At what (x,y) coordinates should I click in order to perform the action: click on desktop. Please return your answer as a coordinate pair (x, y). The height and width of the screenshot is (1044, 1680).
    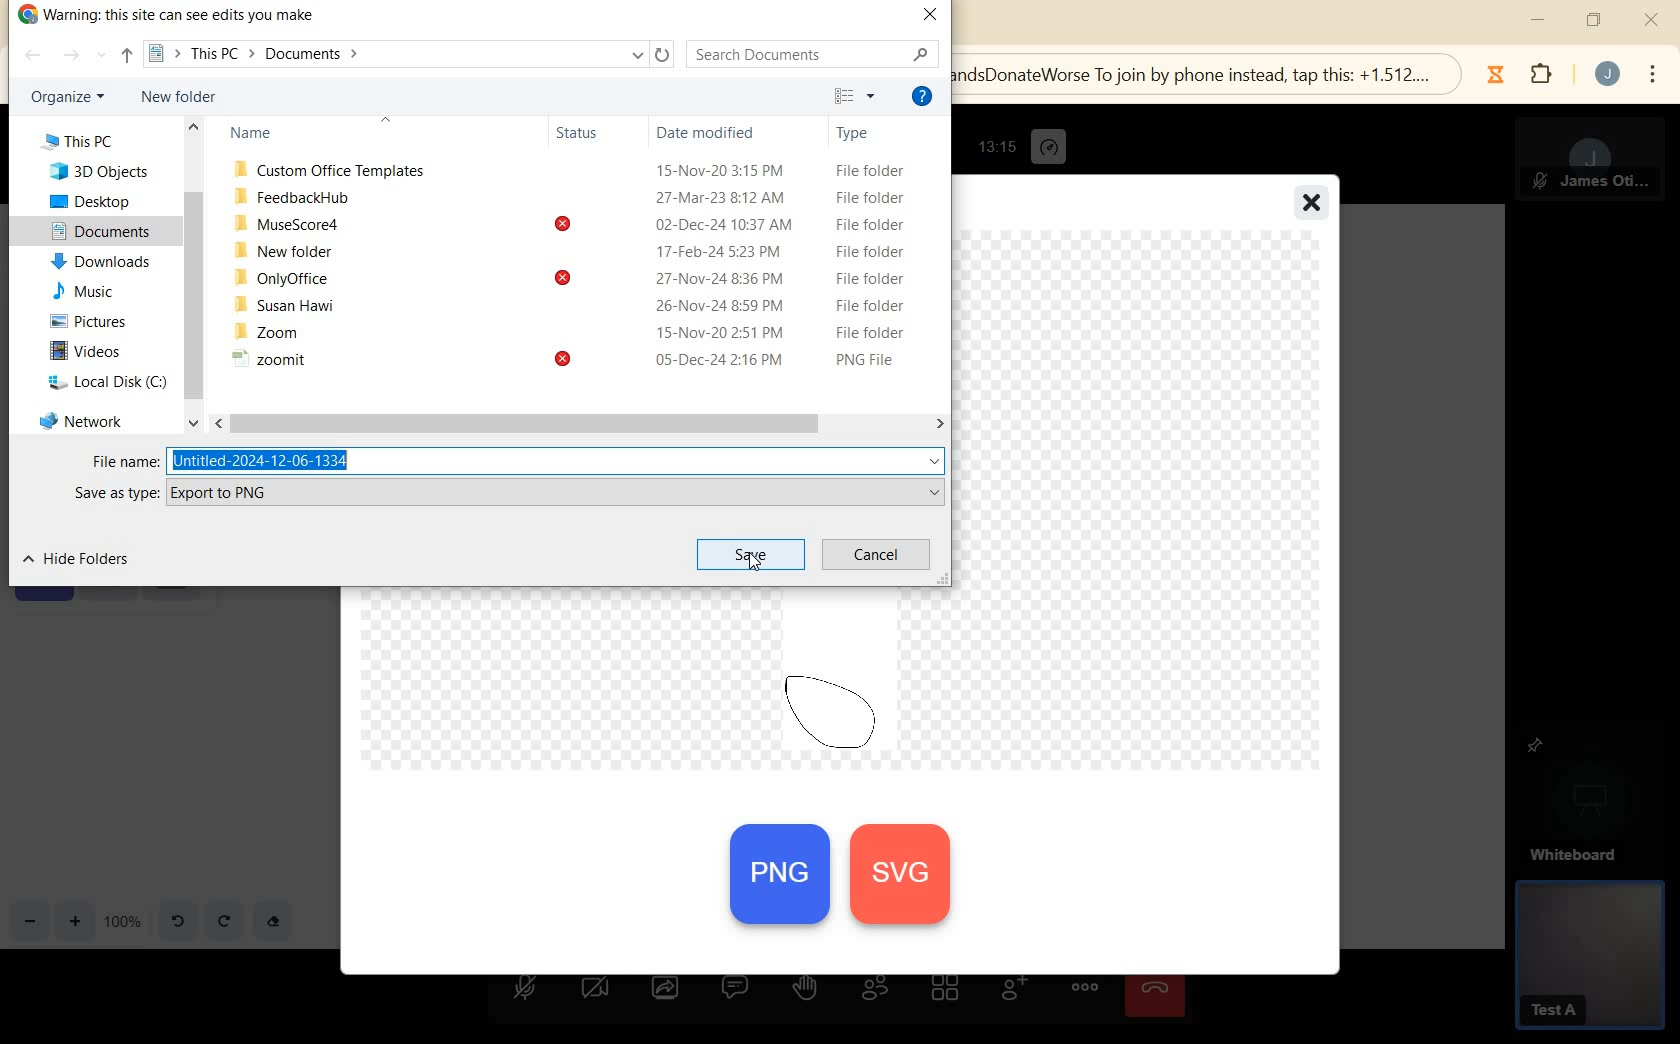
    Looking at the image, I should click on (87, 204).